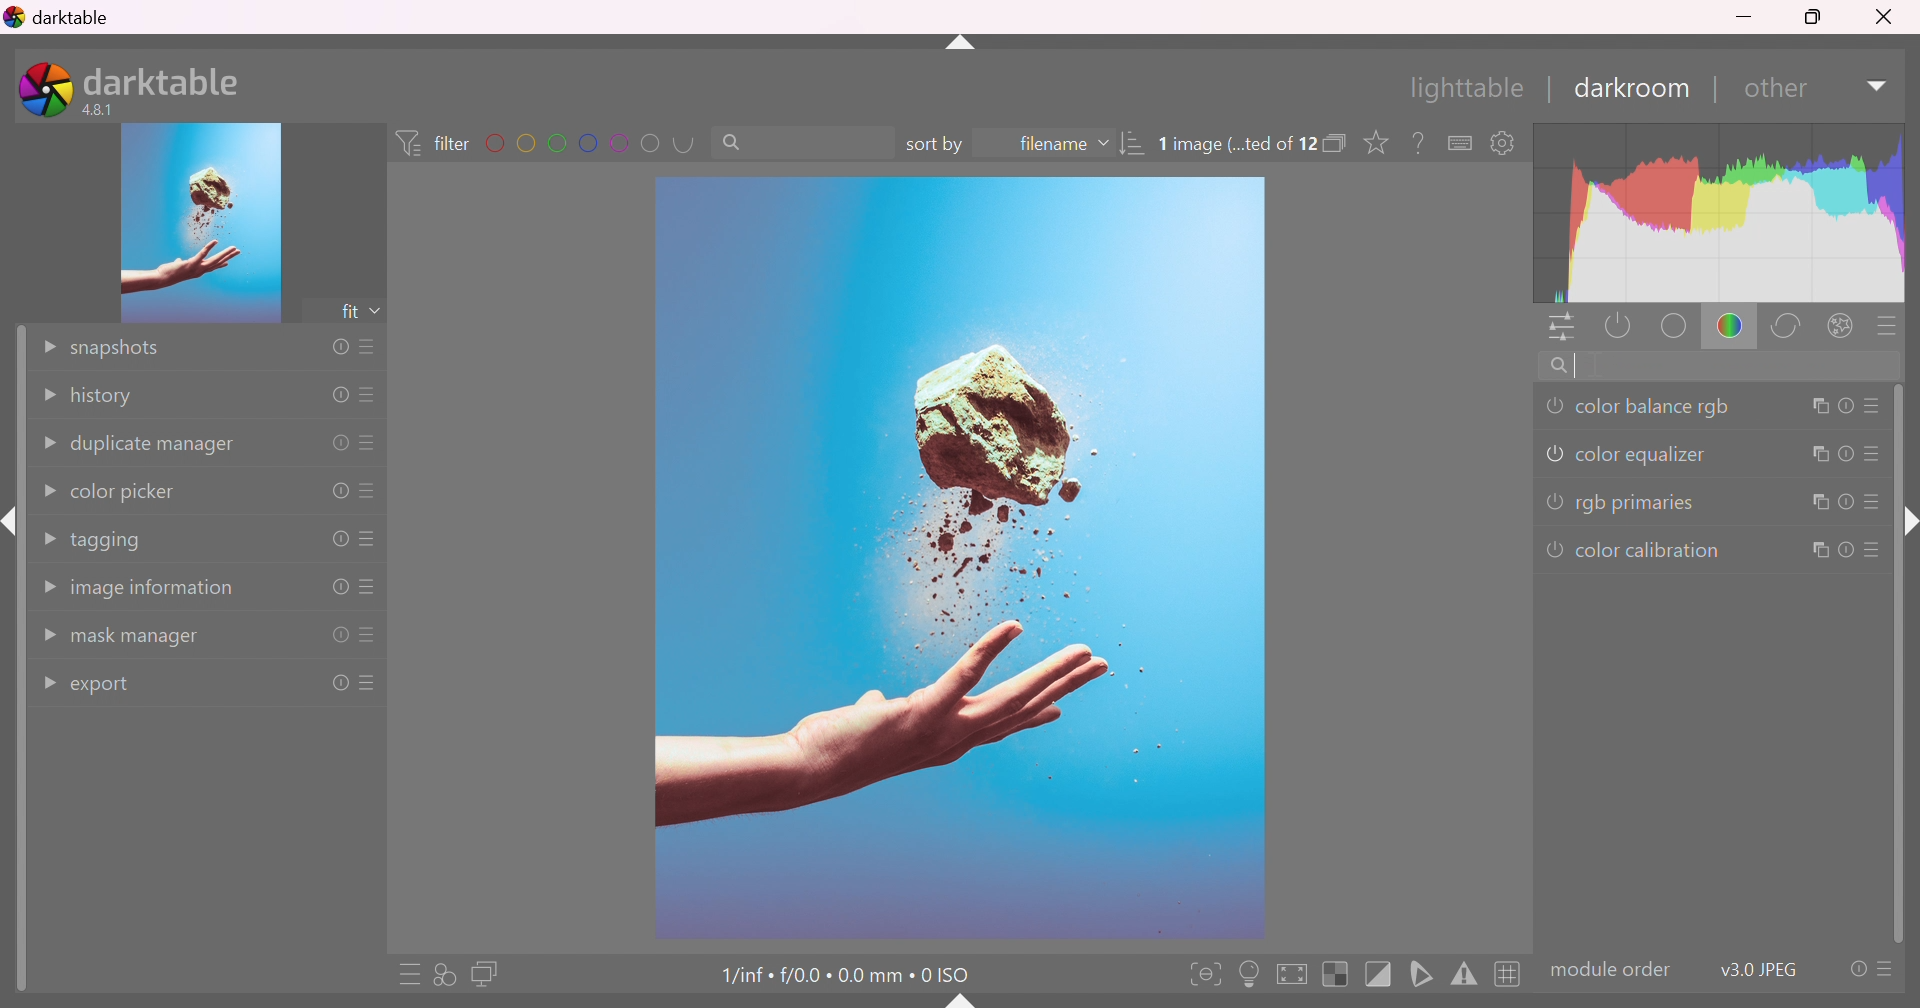 The width and height of the screenshot is (1920, 1008). What do you see at coordinates (335, 539) in the screenshot?
I see `reset` at bounding box center [335, 539].